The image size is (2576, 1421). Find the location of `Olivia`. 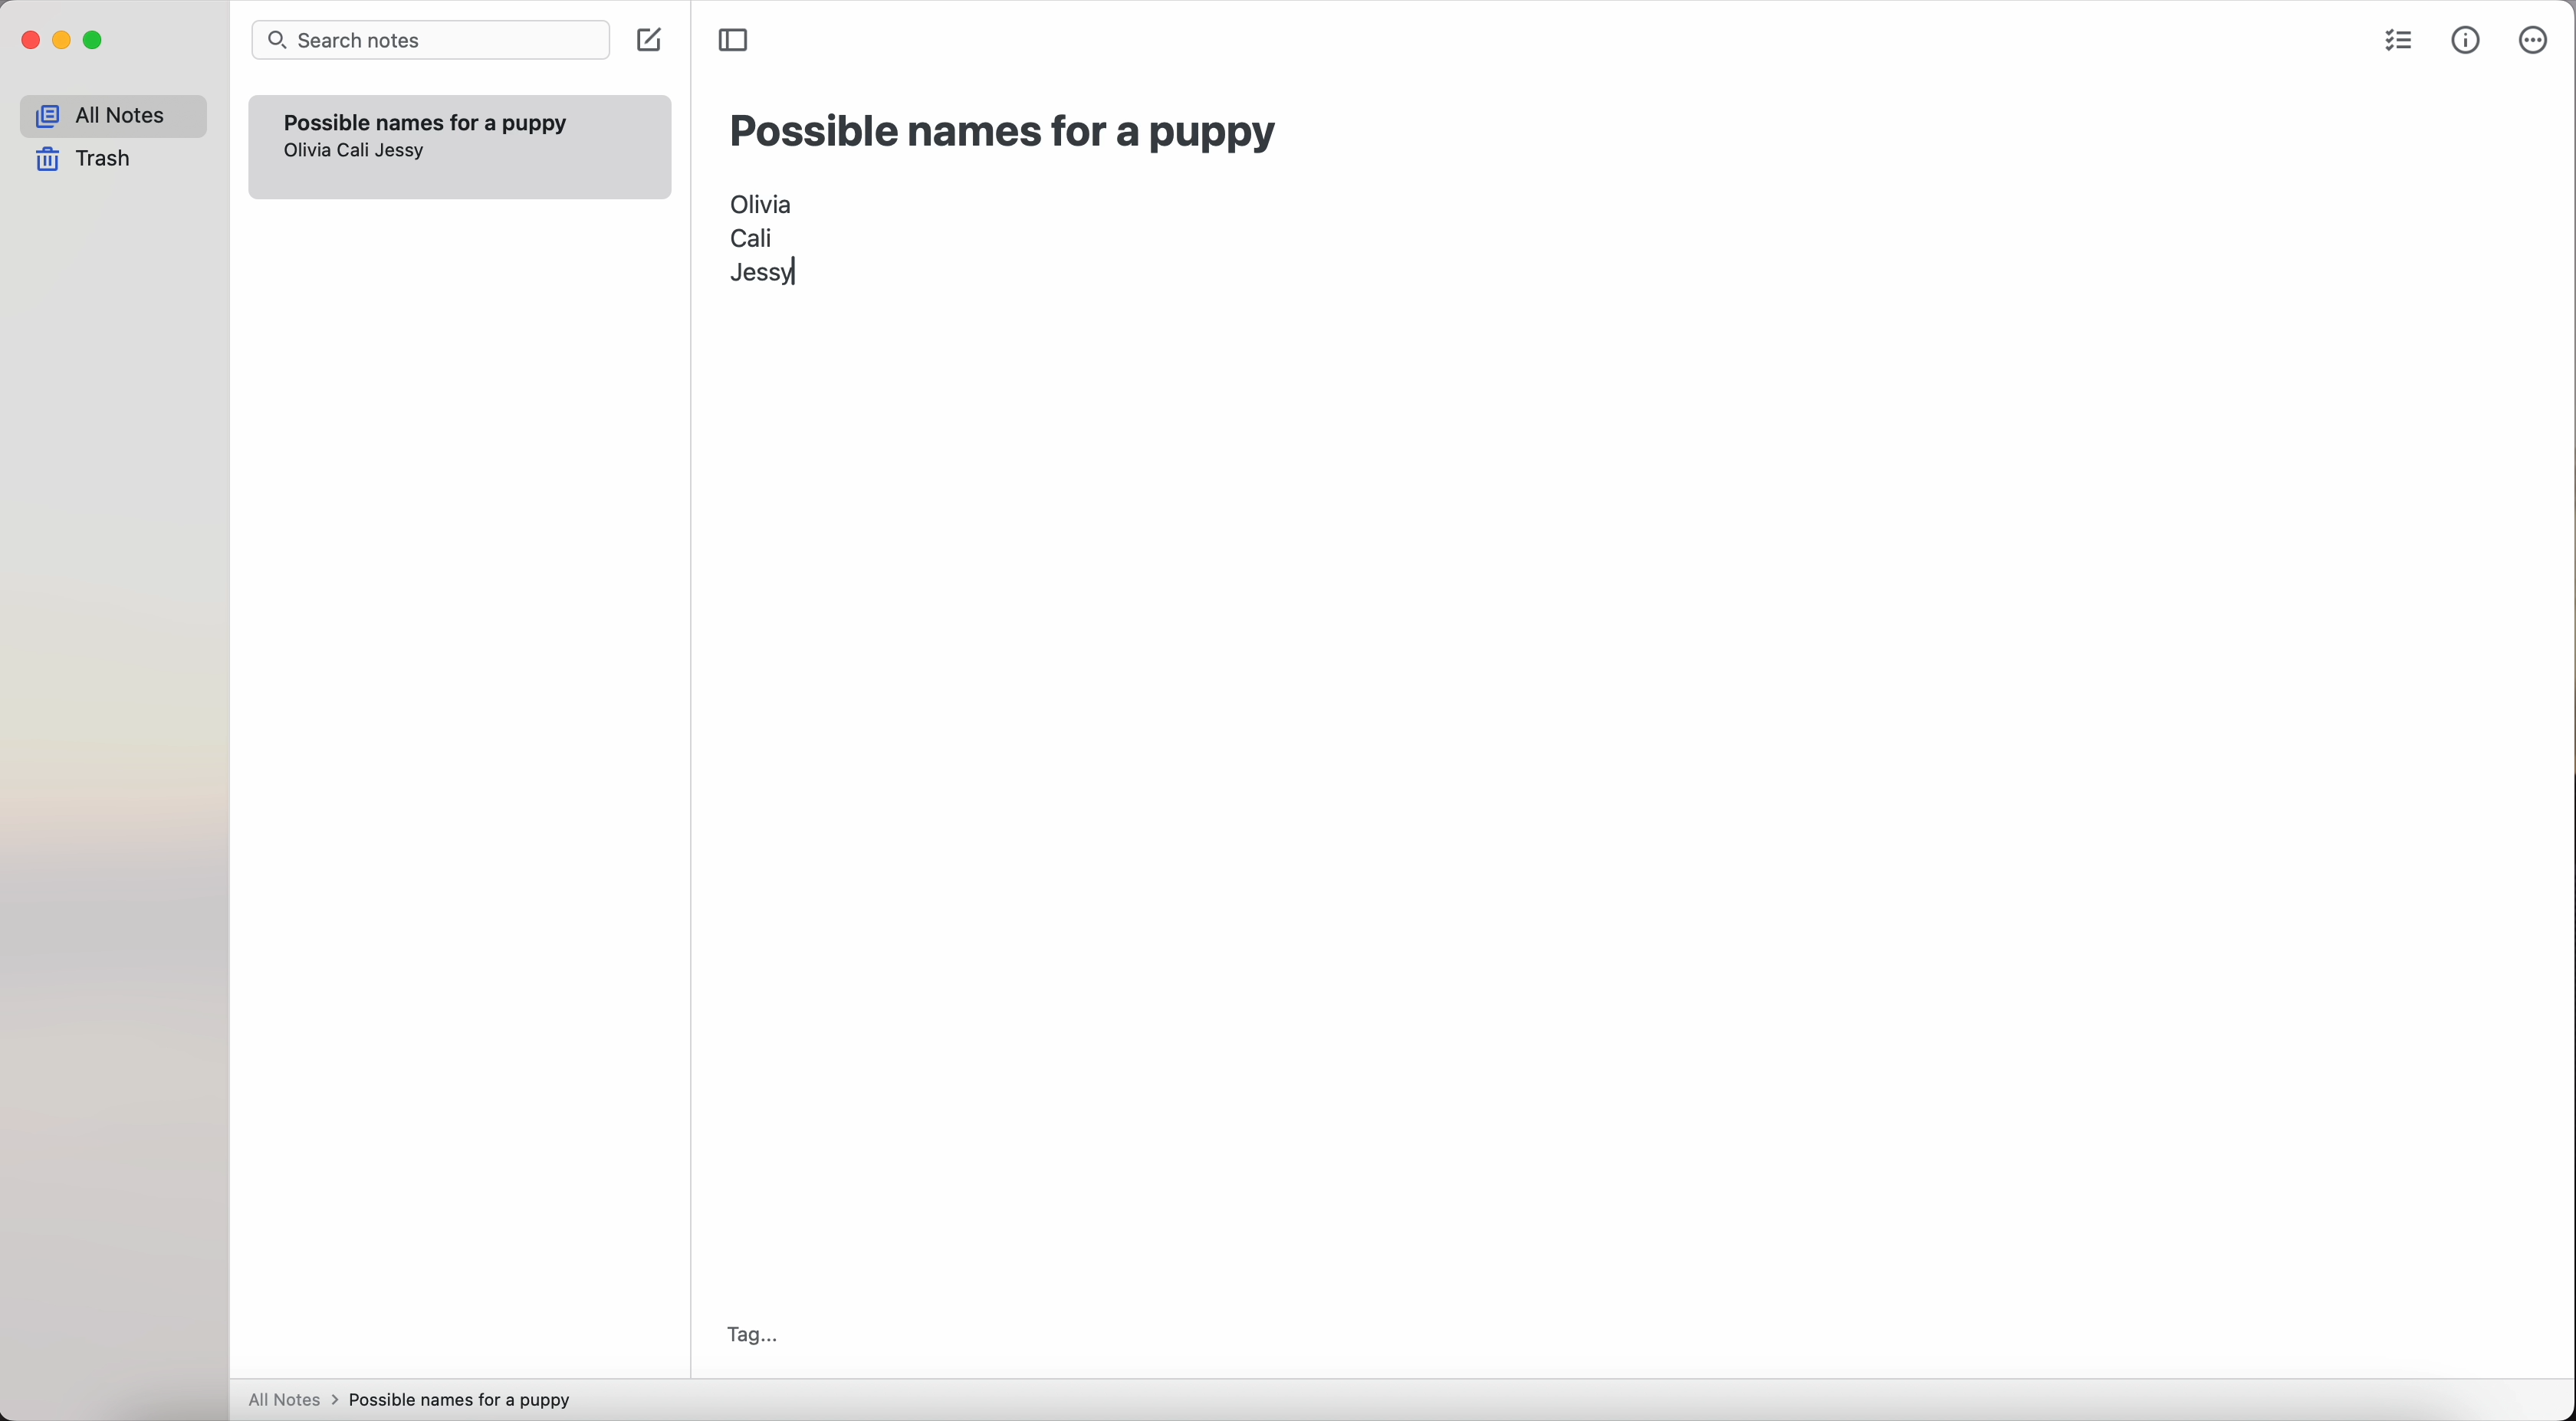

Olivia is located at coordinates (763, 200).